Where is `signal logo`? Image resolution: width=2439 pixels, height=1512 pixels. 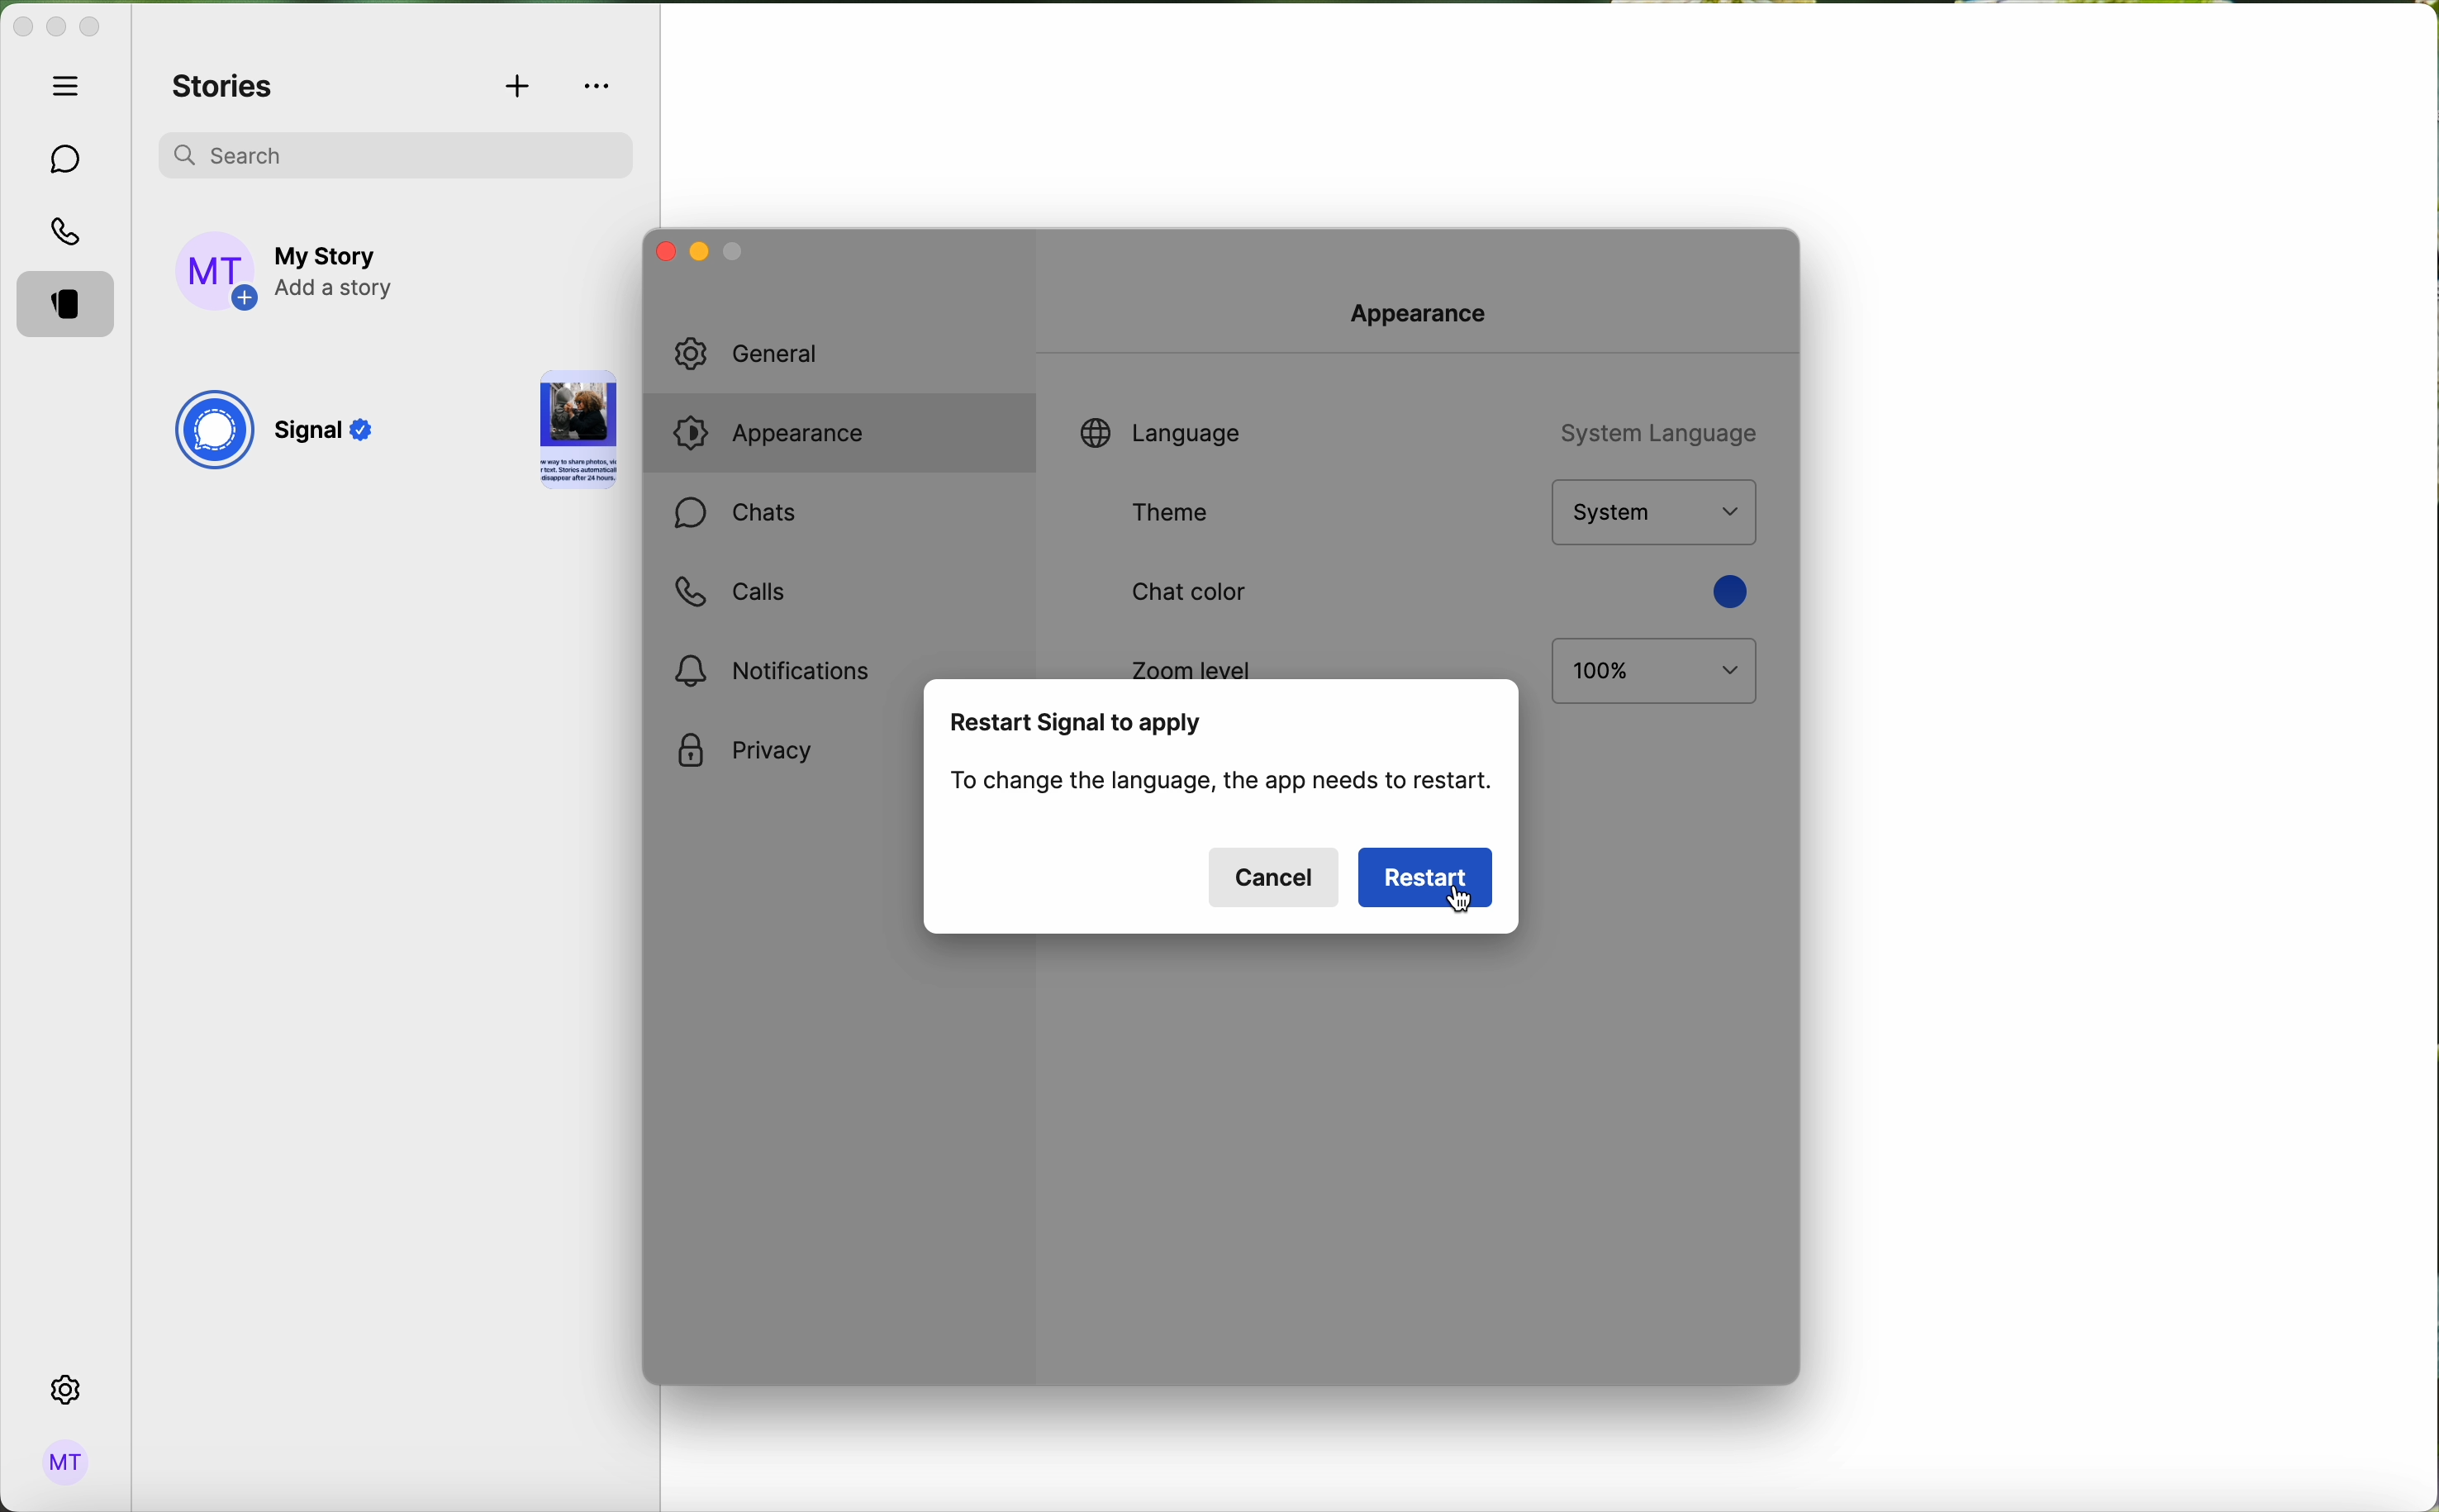 signal logo is located at coordinates (213, 433).